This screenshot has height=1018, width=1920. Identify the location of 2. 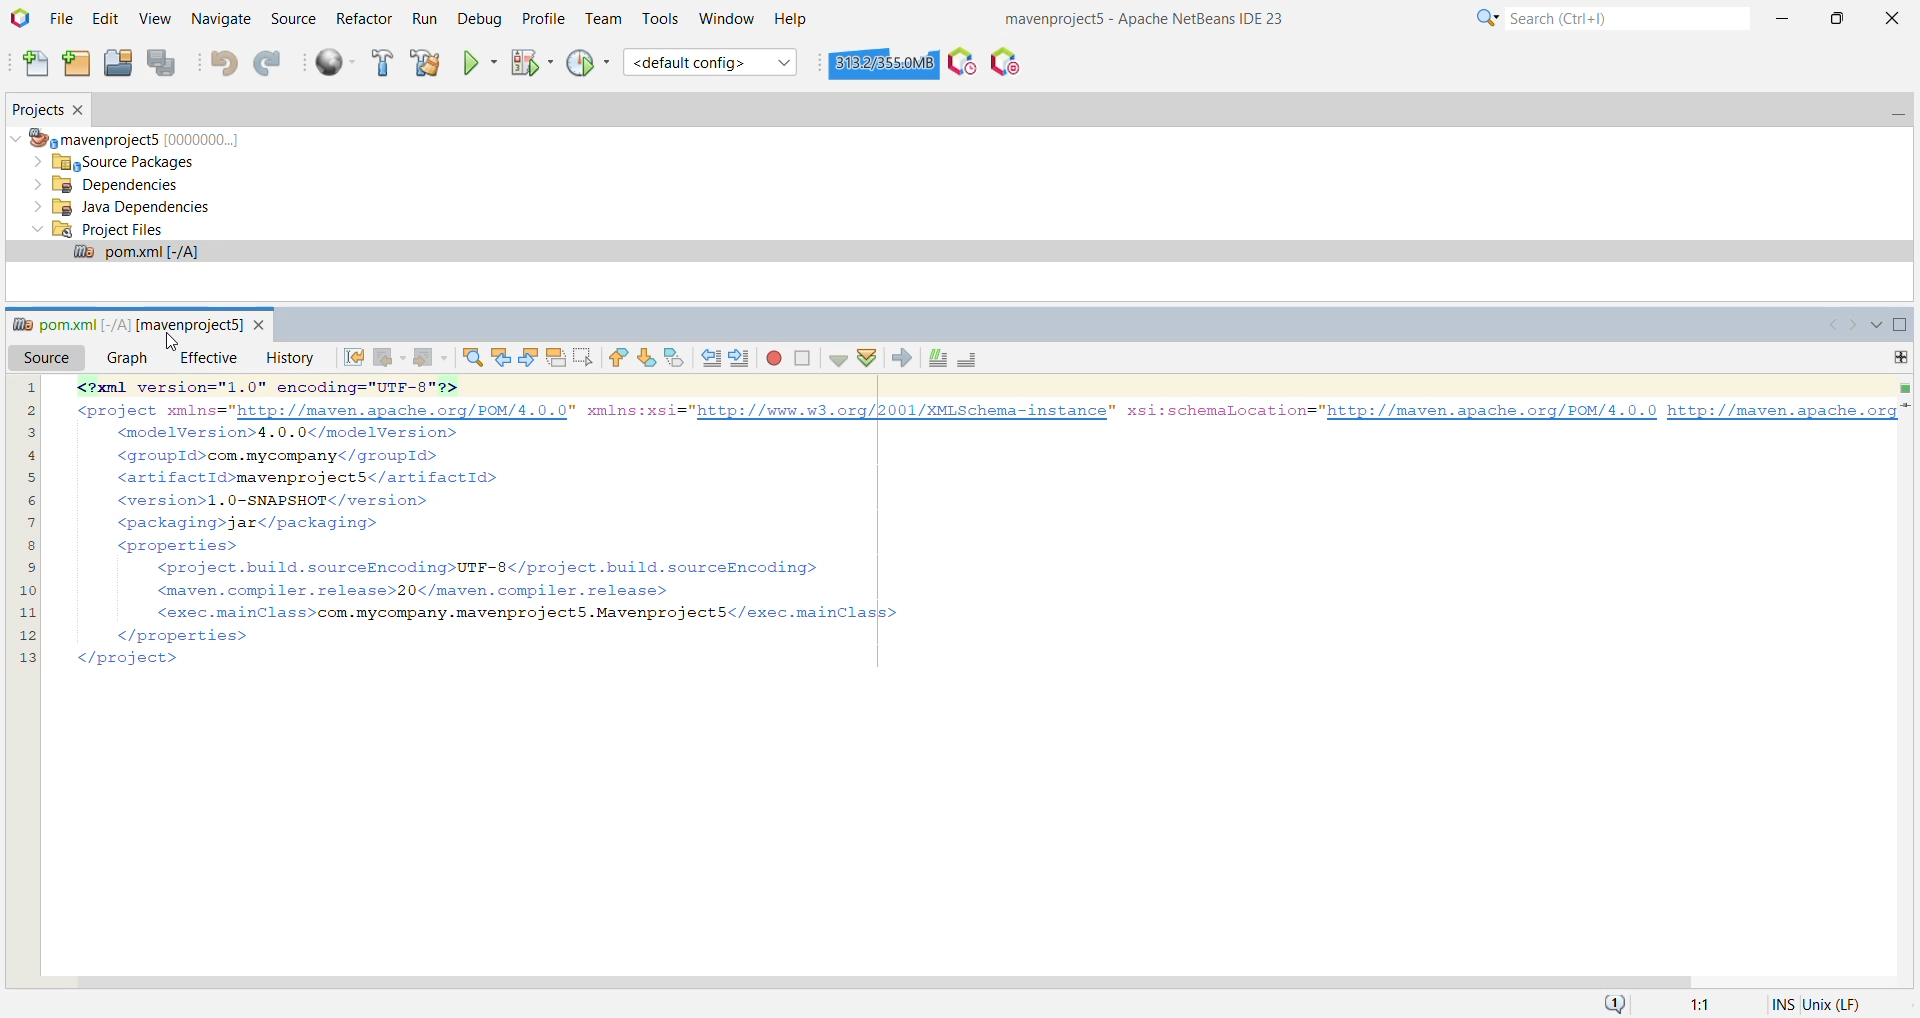
(26, 410).